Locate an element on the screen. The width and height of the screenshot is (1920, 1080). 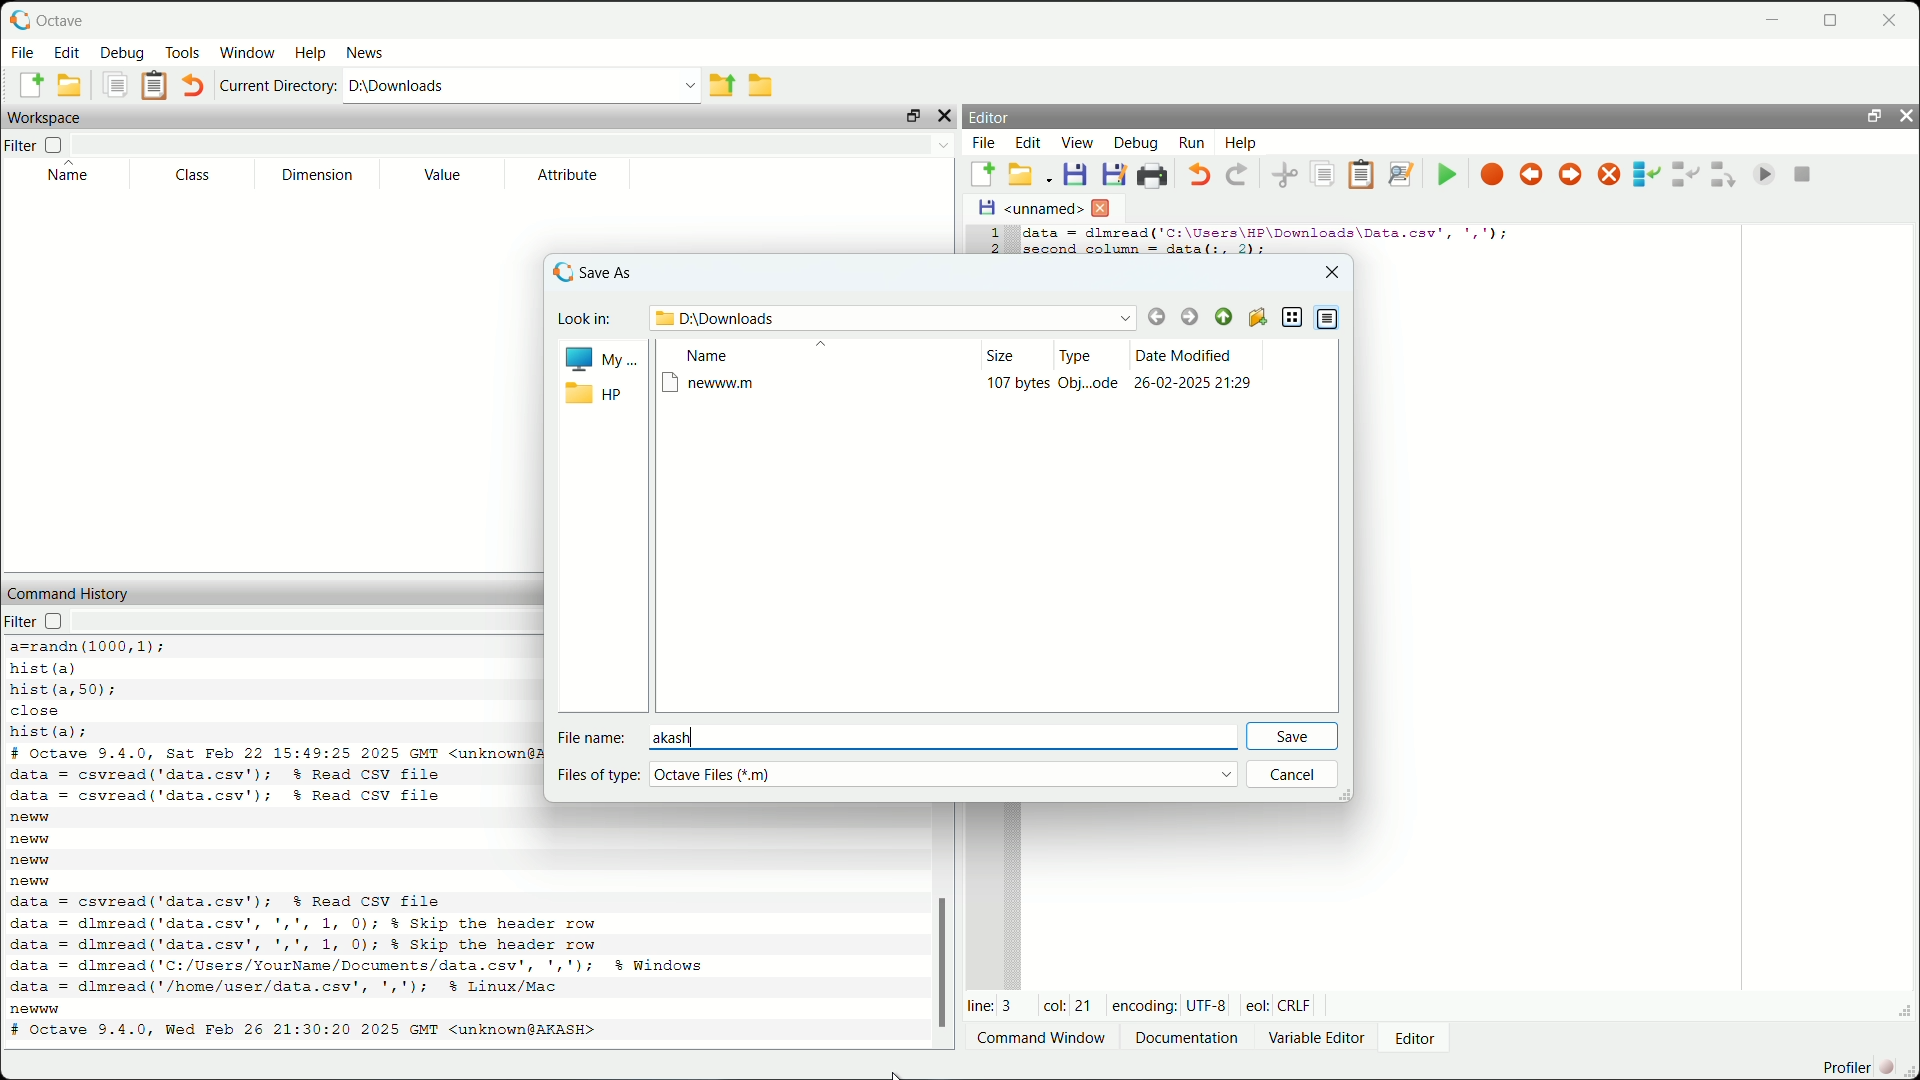
name is located at coordinates (72, 177).